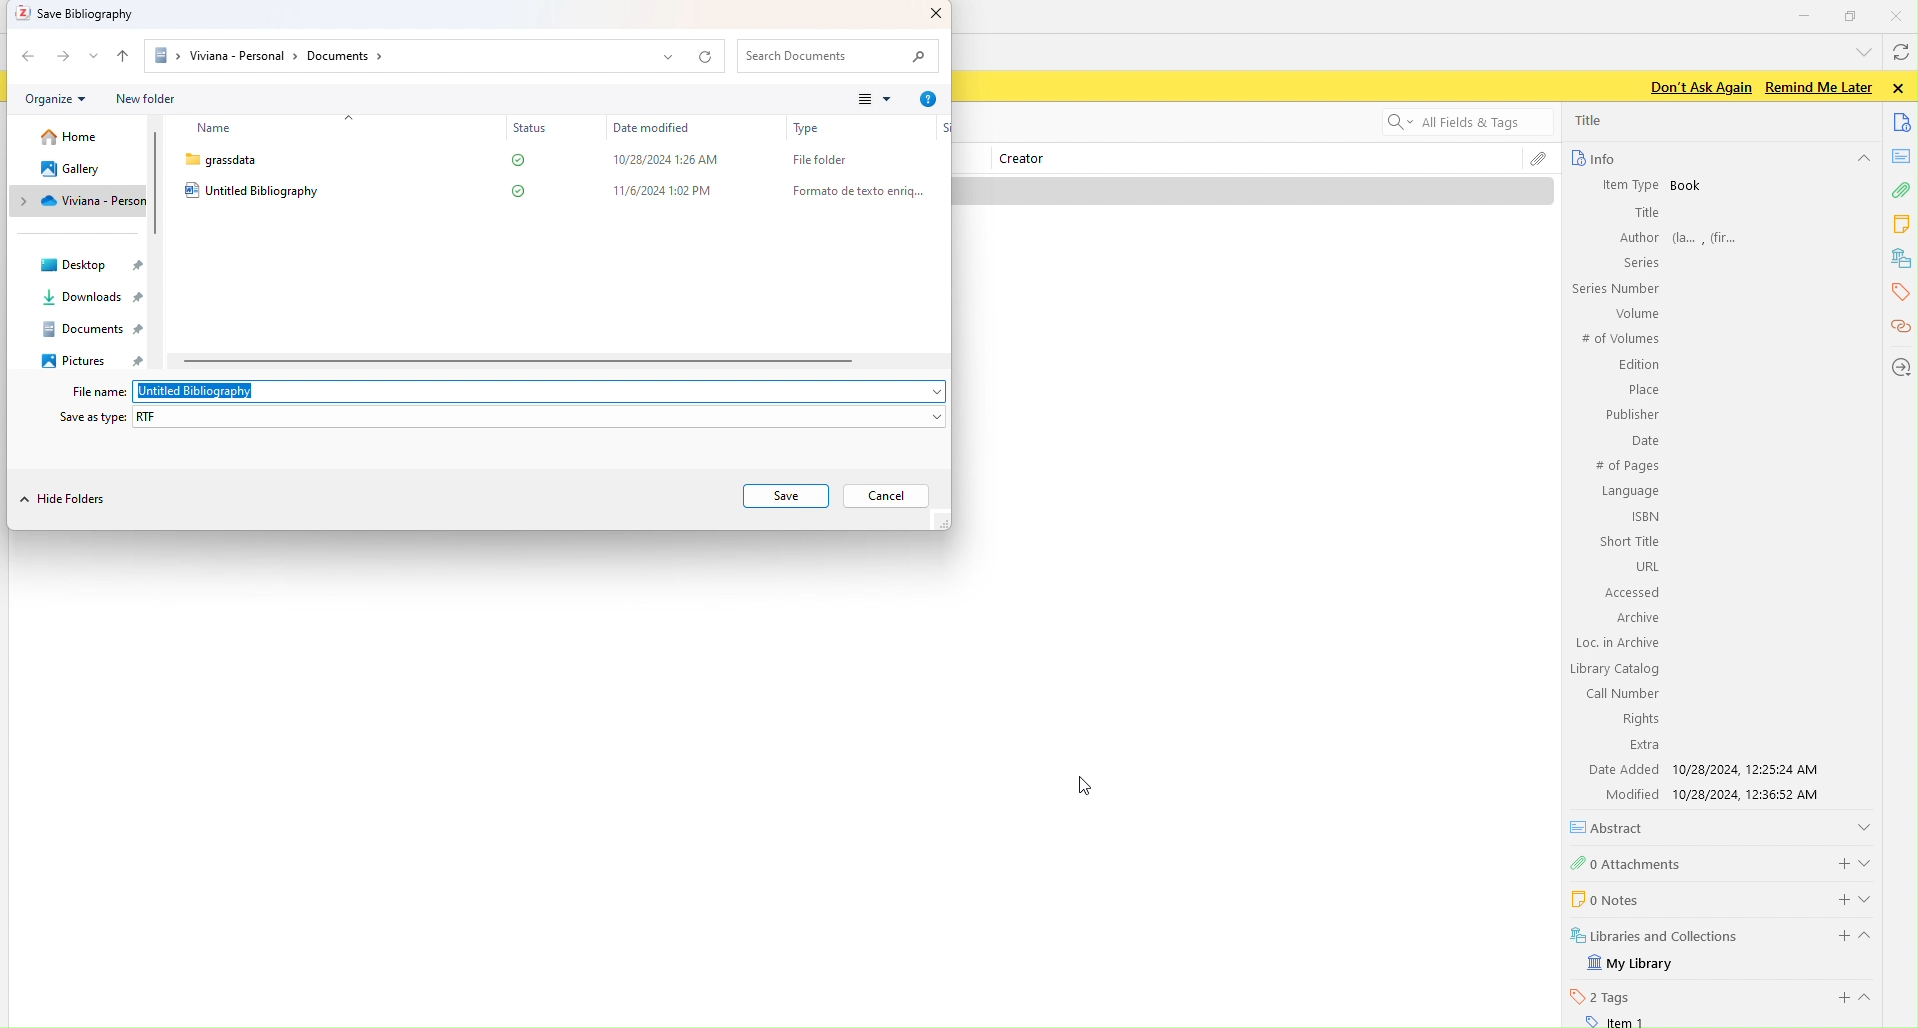 This screenshot has width=1918, height=1028. I want to click on # of Volumes, so click(1618, 339).